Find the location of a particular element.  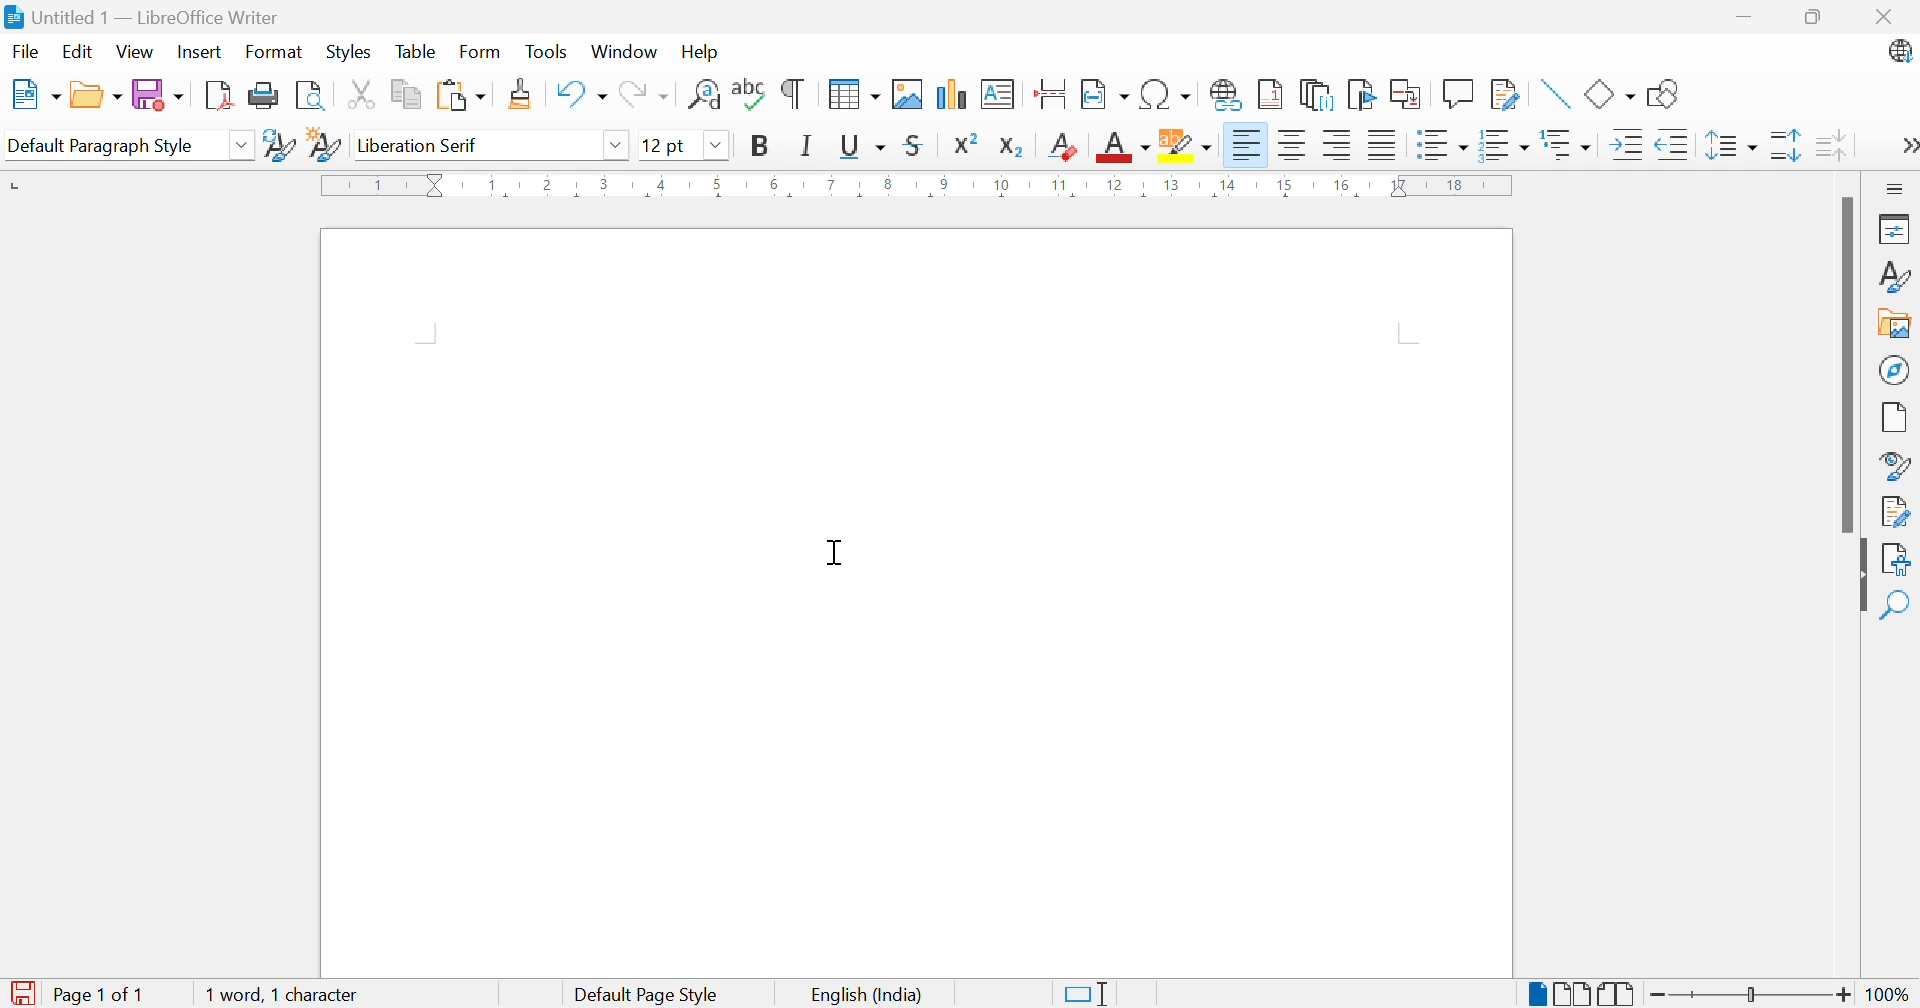

Save is located at coordinates (160, 96).